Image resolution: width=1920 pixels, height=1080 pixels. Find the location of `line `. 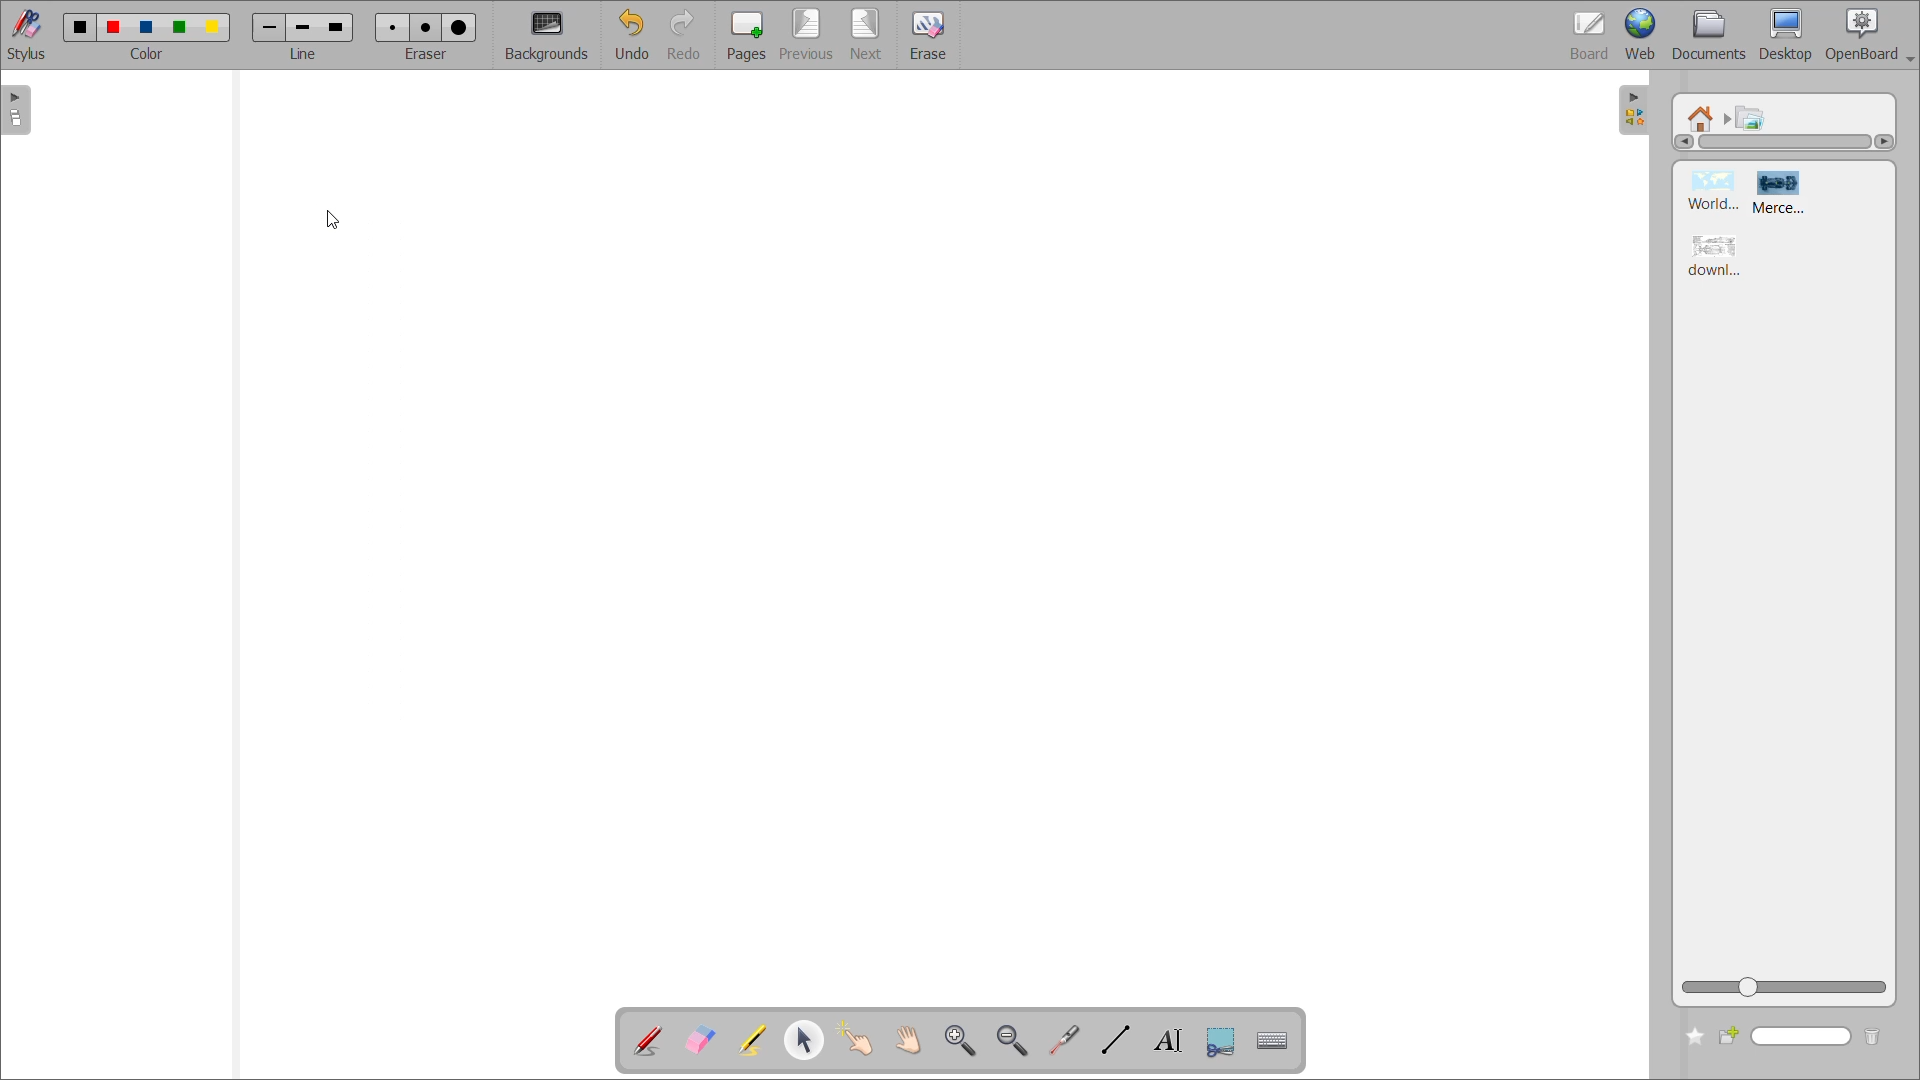

line  is located at coordinates (306, 61).